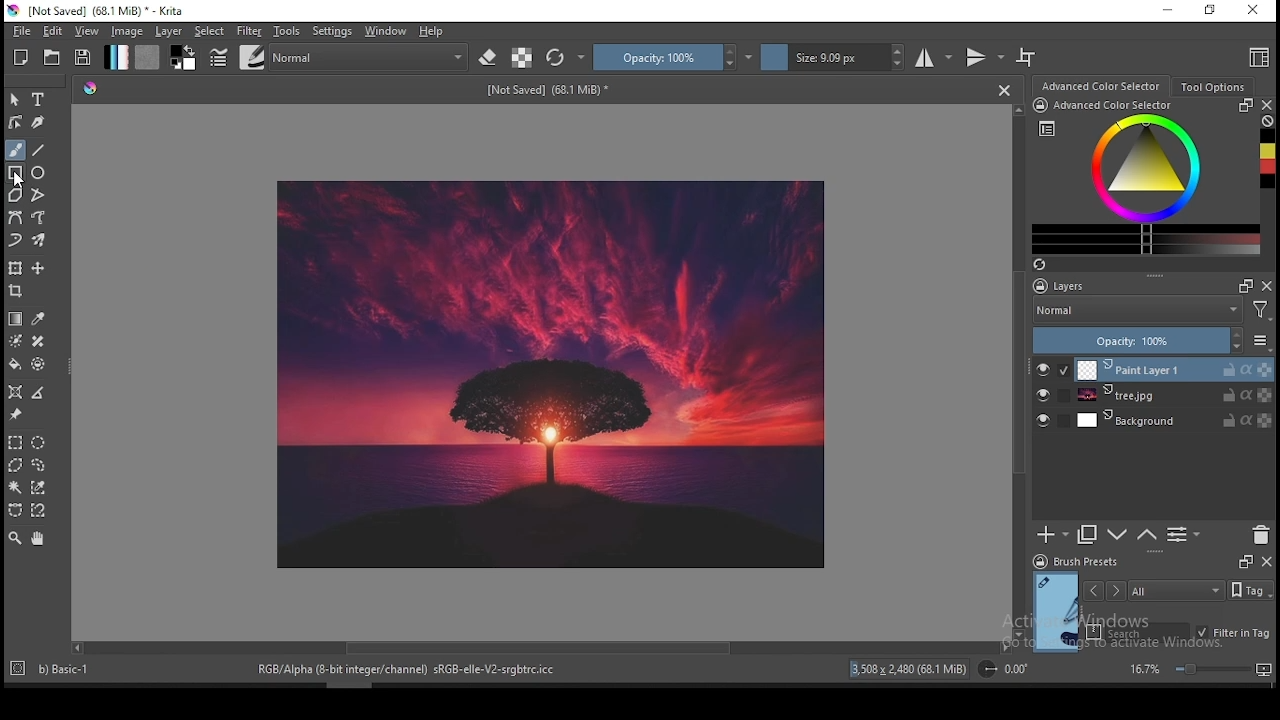 The image size is (1280, 720). Describe the element at coordinates (287, 32) in the screenshot. I see `tools` at that location.